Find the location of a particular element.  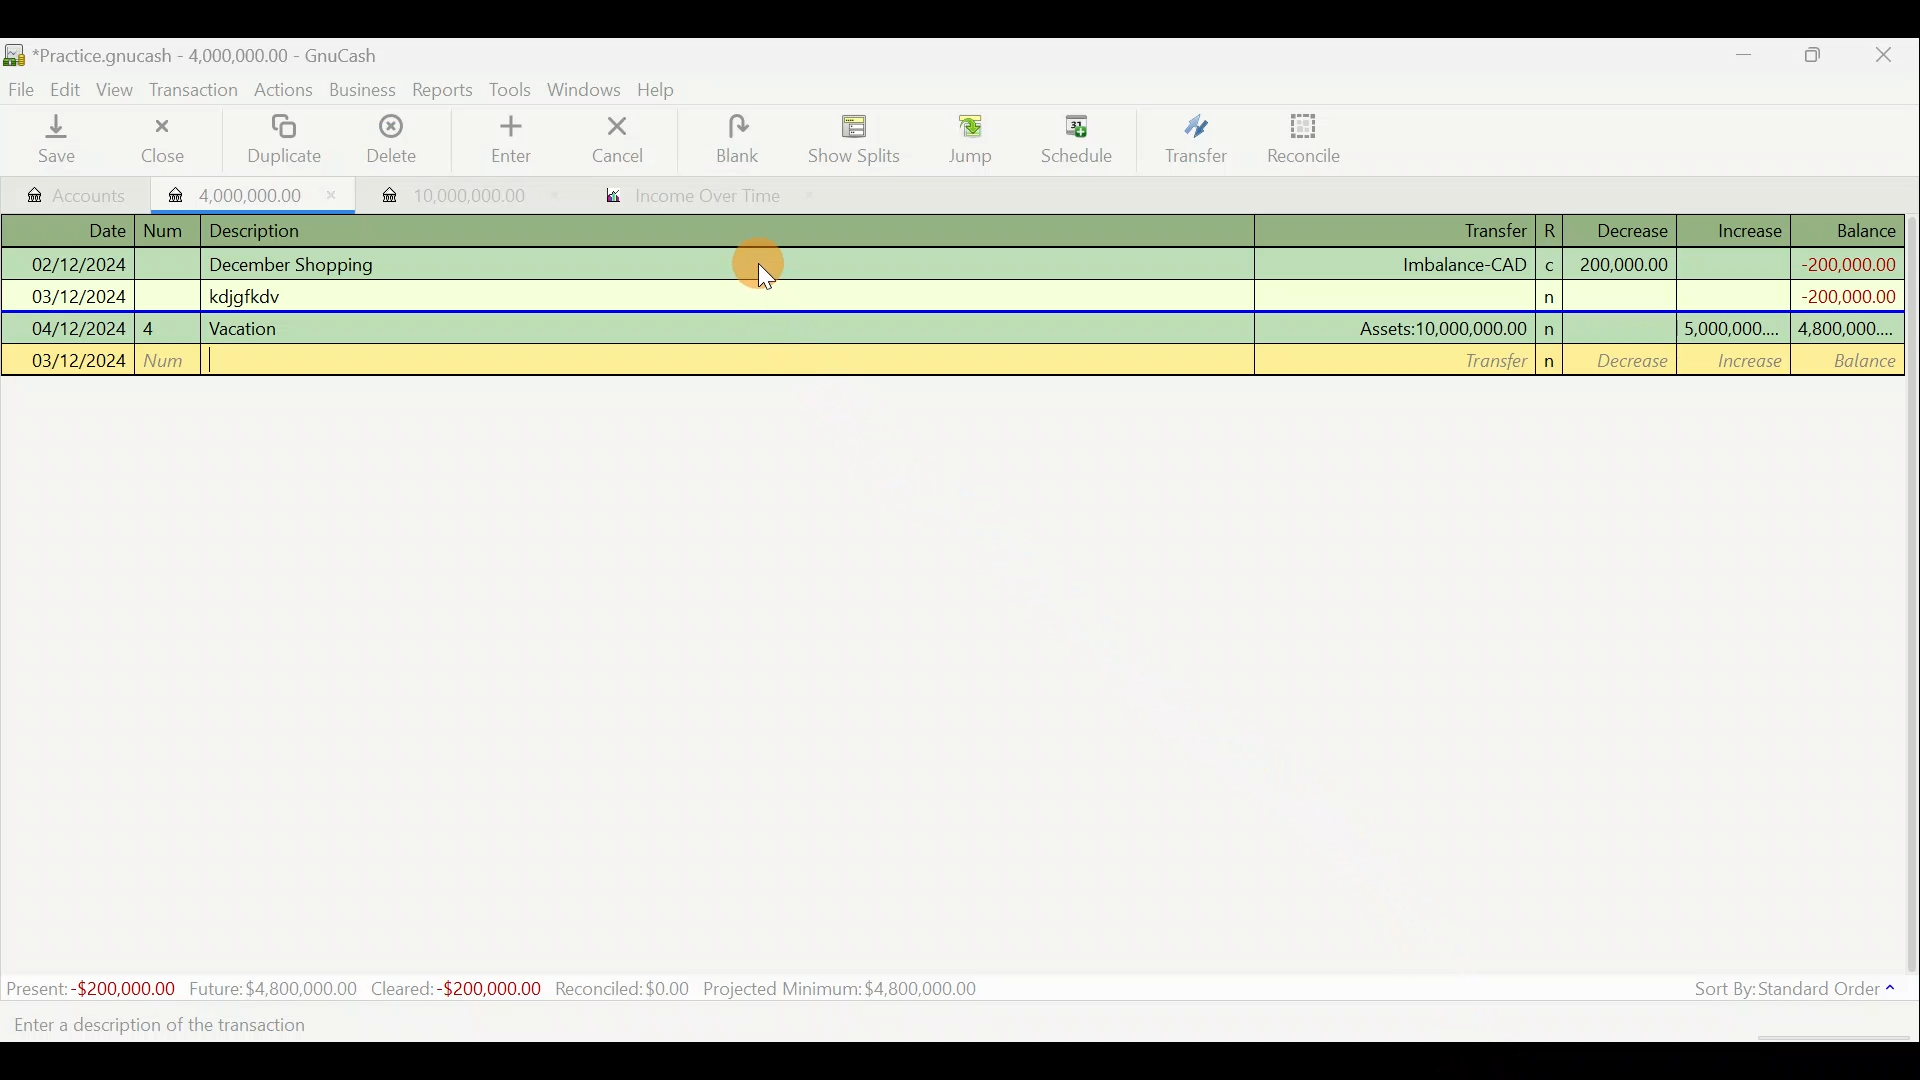

Imported transaction 1 is located at coordinates (254, 193).